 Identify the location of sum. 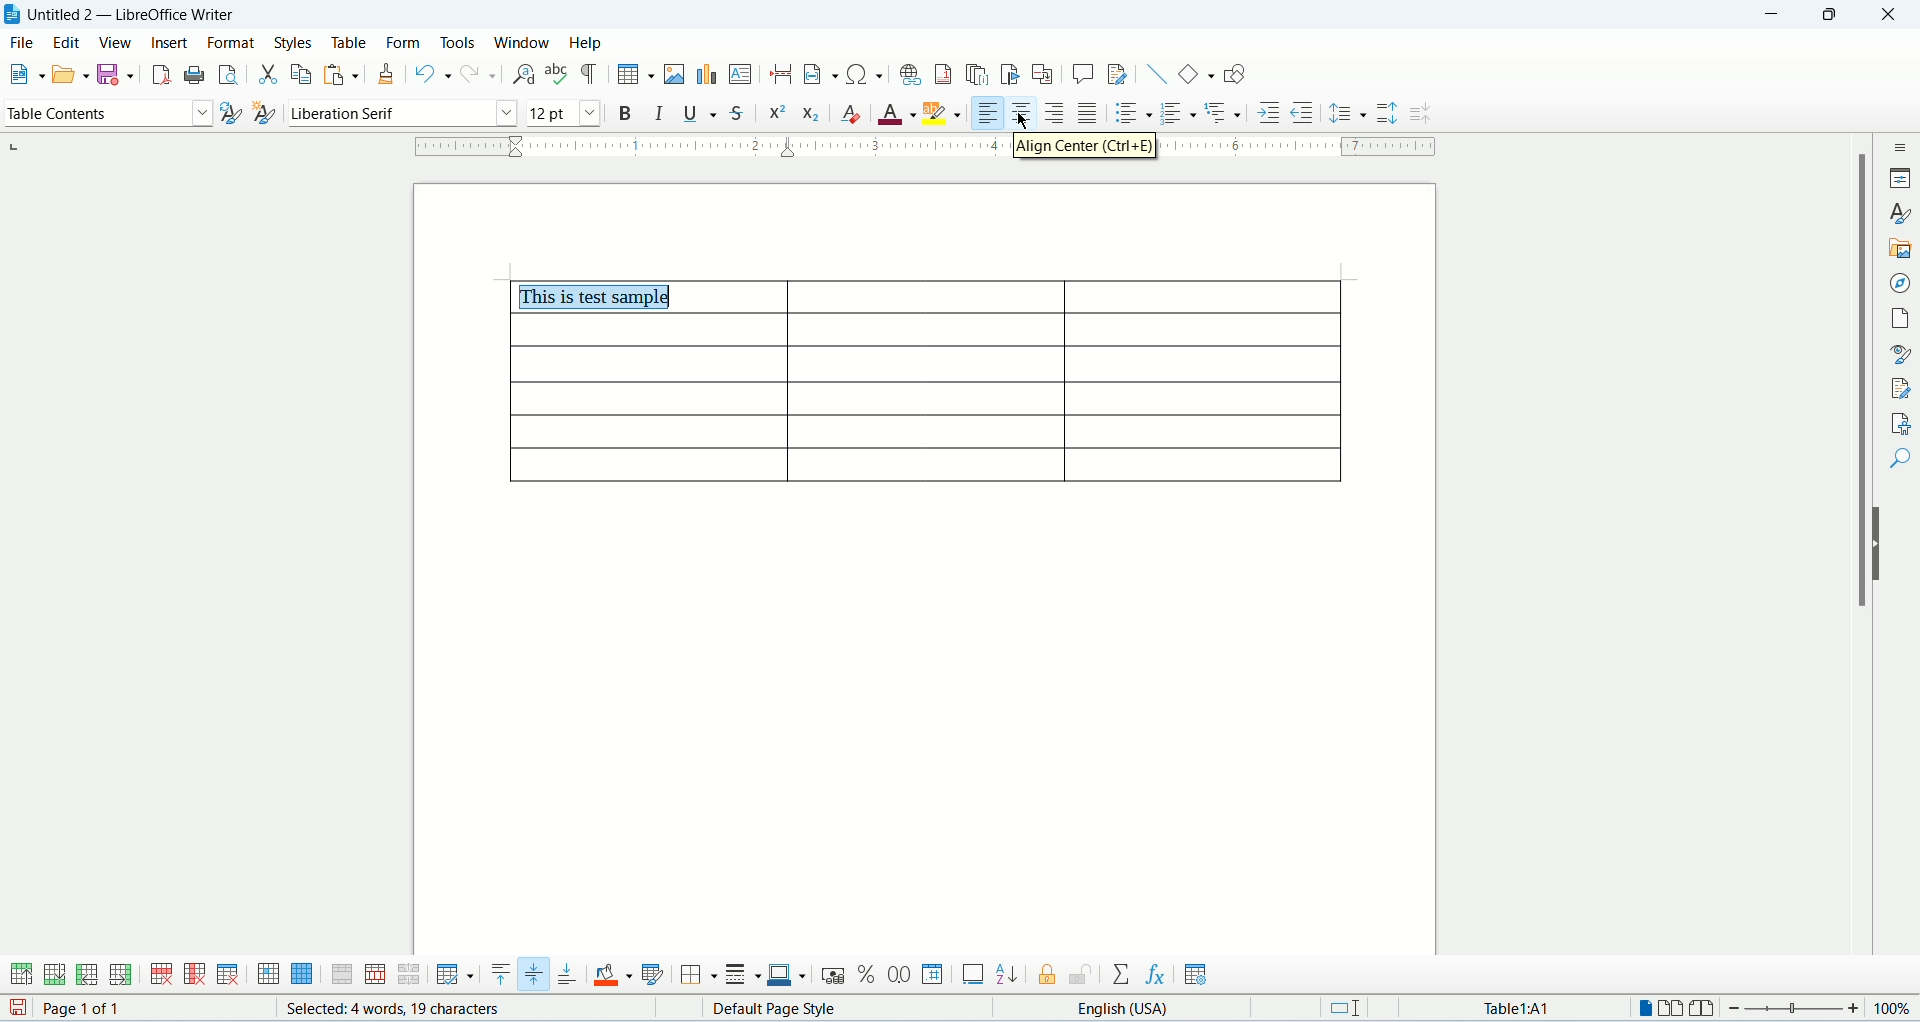
(1123, 974).